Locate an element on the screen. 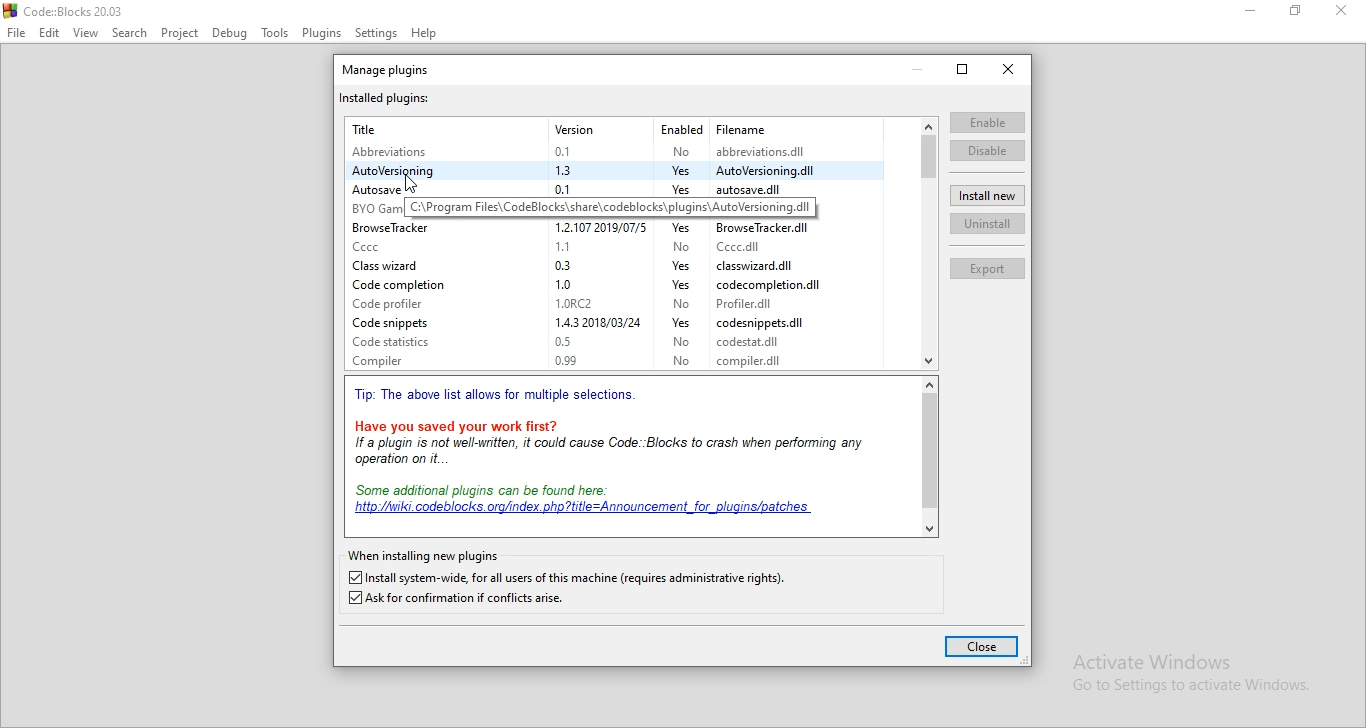 This screenshot has height=728, width=1366. Autosave  is located at coordinates (398, 190).